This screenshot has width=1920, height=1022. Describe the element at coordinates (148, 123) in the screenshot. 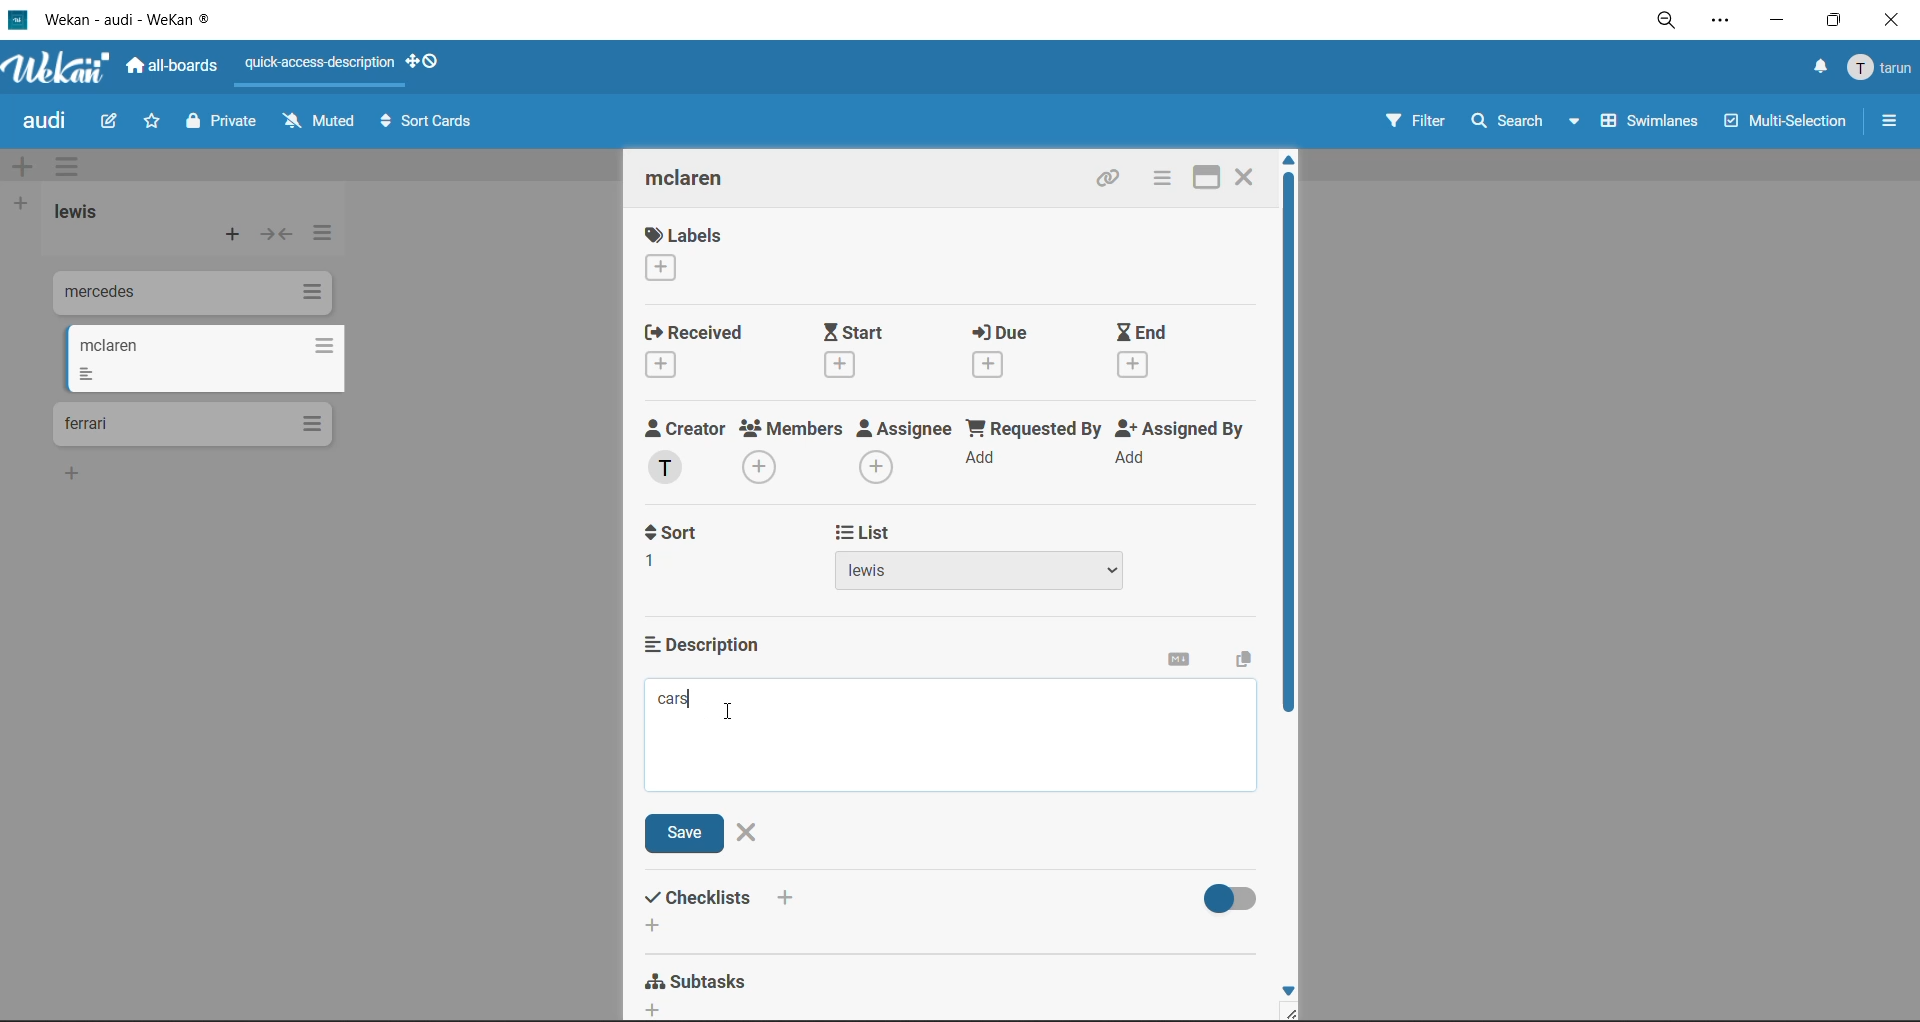

I see `star` at that location.